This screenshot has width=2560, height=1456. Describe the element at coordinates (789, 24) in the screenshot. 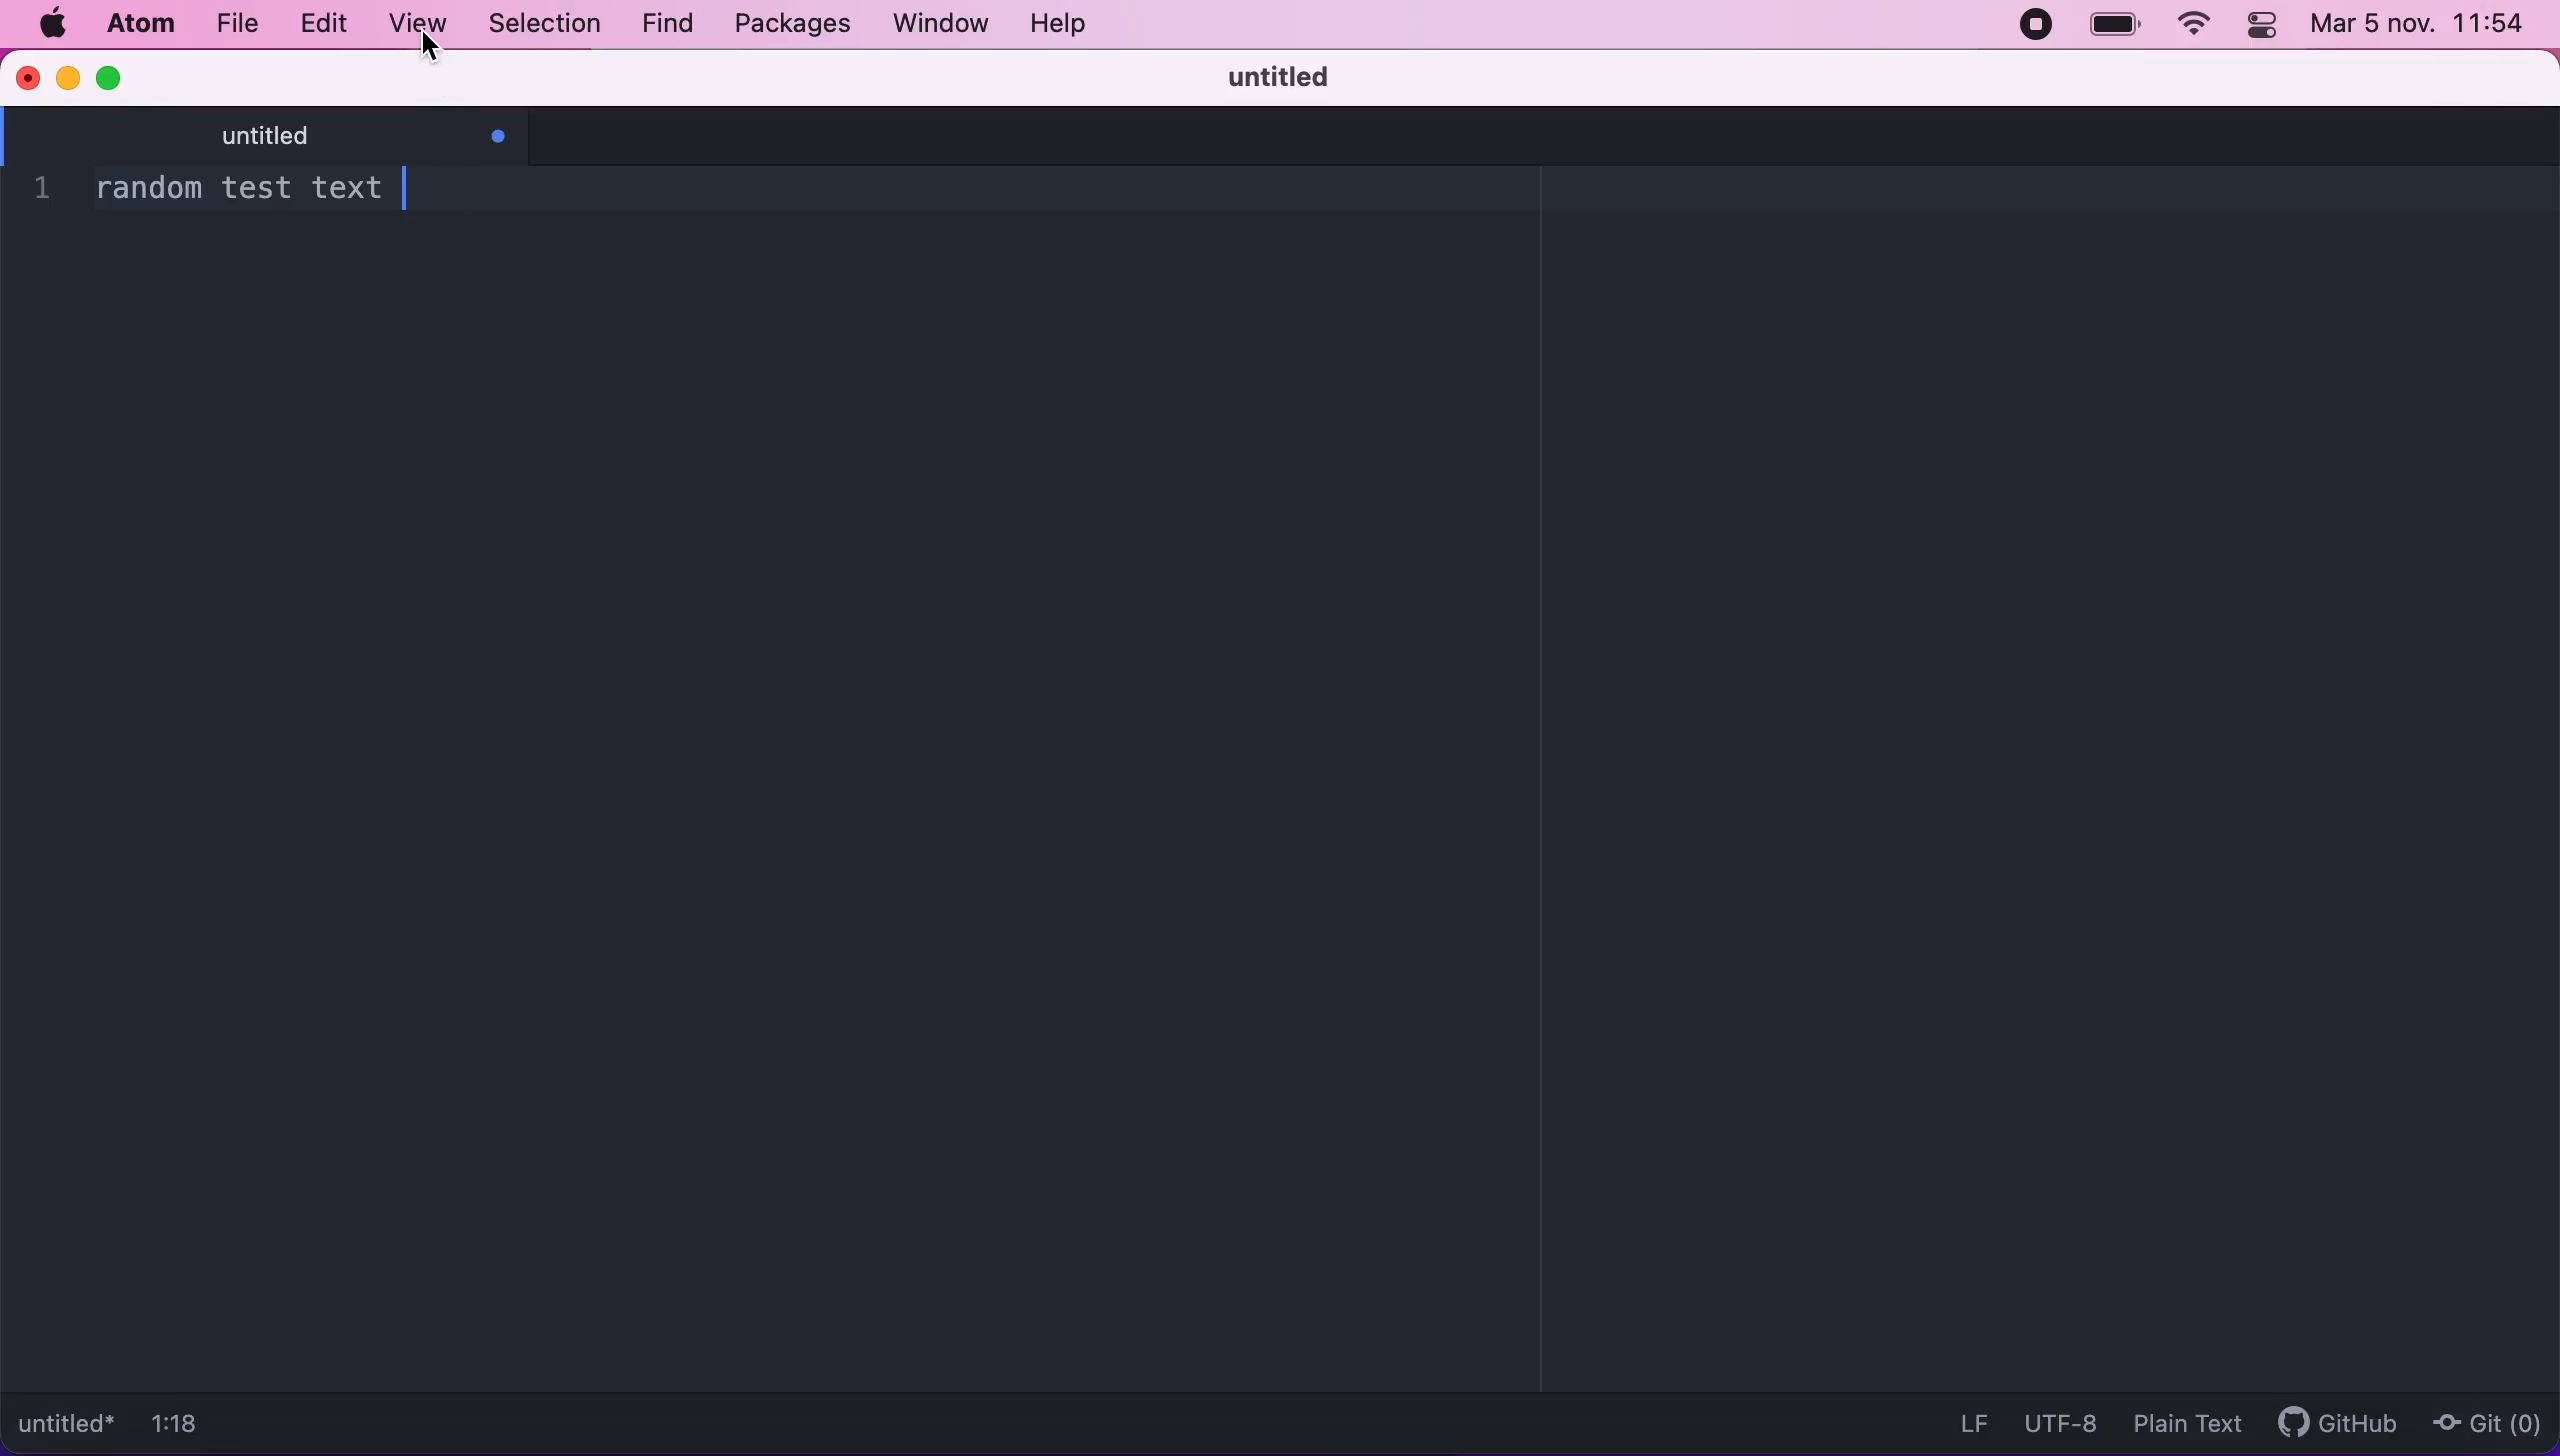

I see `packages` at that location.